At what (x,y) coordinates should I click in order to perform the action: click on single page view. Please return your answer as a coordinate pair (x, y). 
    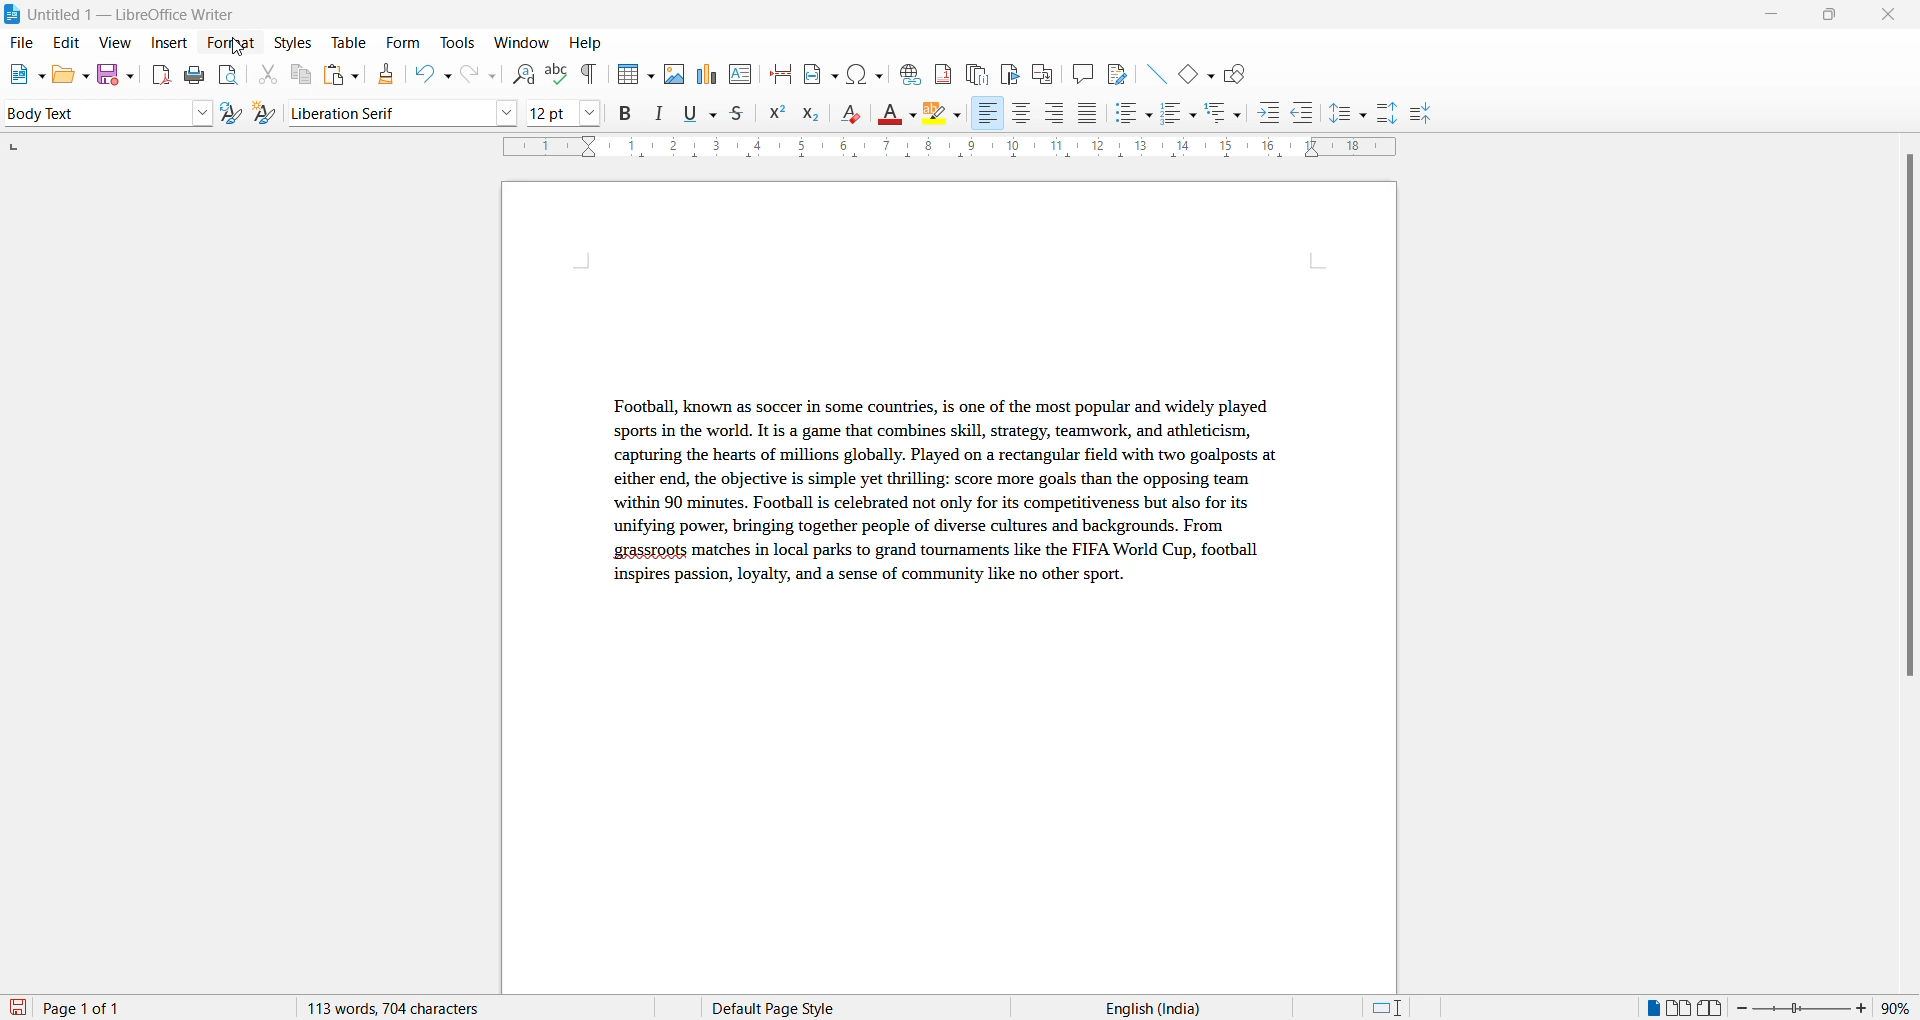
    Looking at the image, I should click on (1651, 1008).